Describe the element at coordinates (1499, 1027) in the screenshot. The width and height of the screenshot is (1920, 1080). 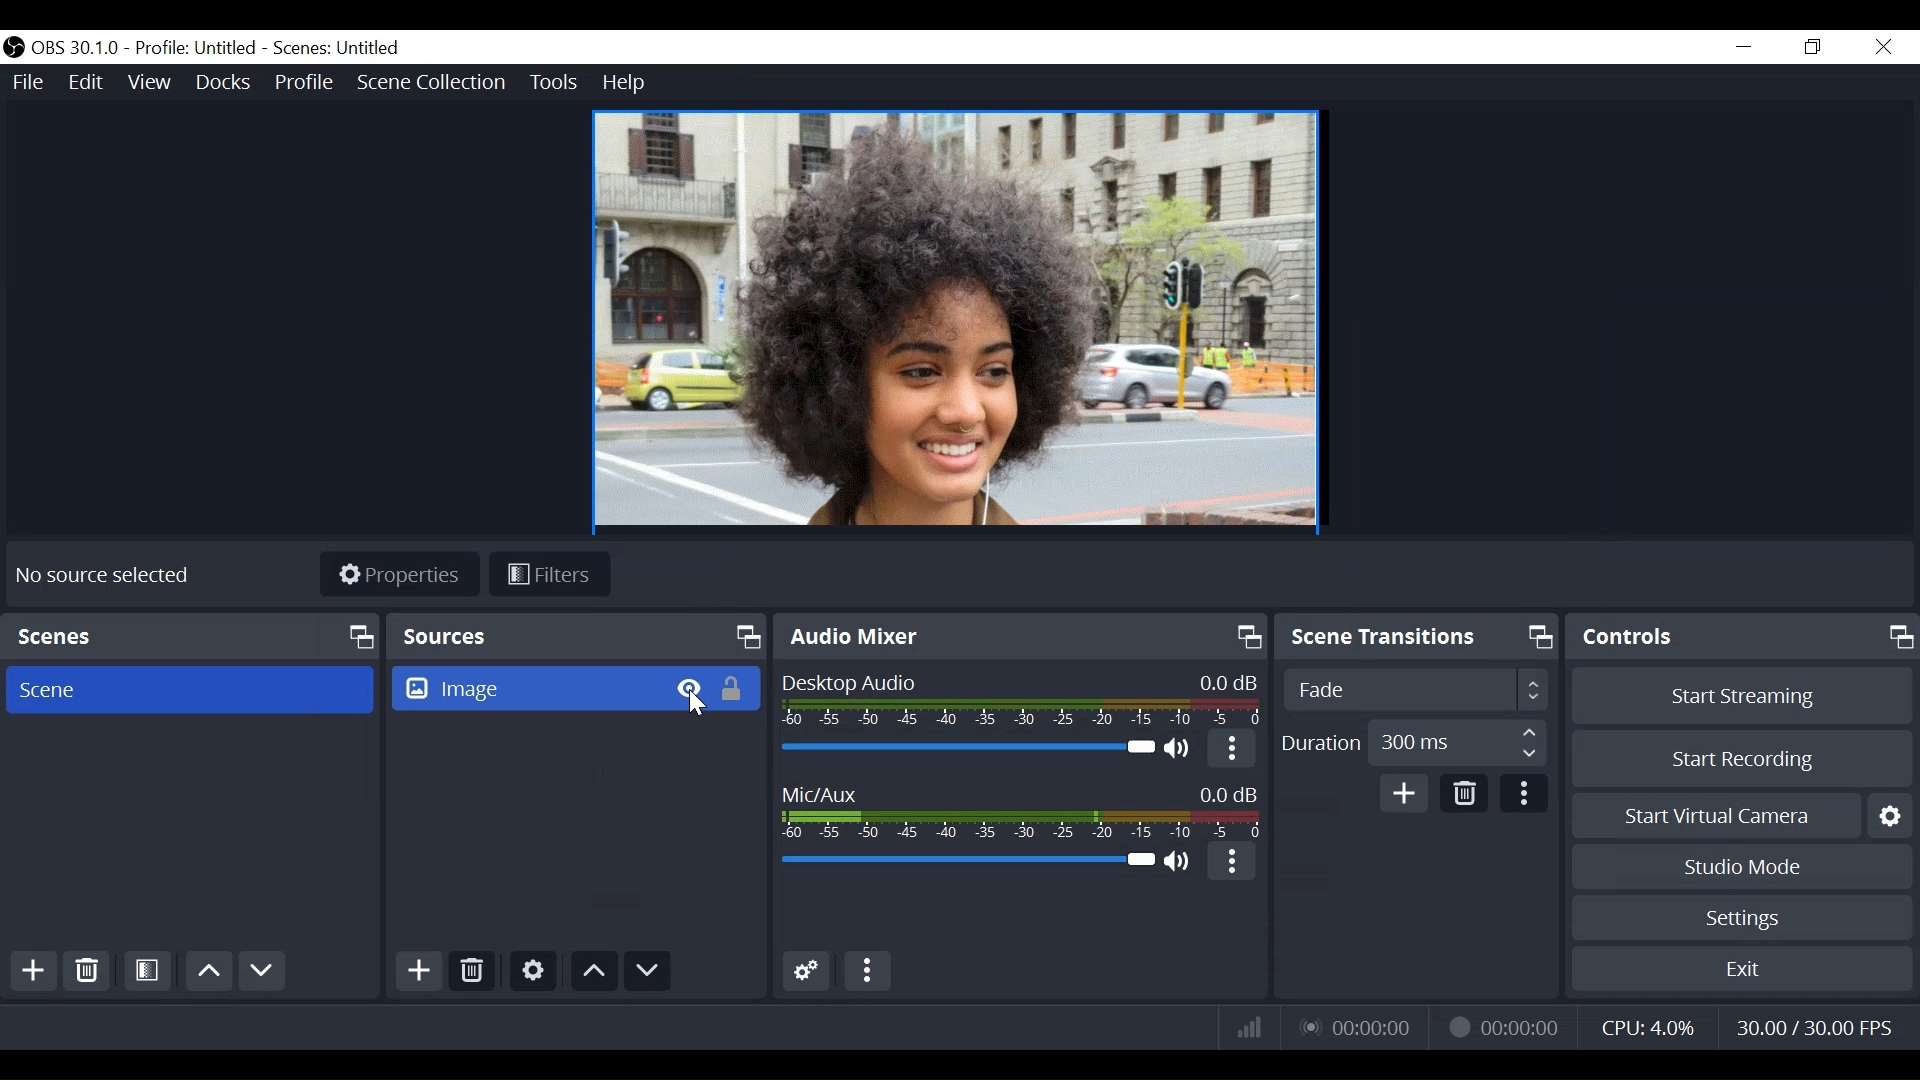
I see `Recording Status` at that location.